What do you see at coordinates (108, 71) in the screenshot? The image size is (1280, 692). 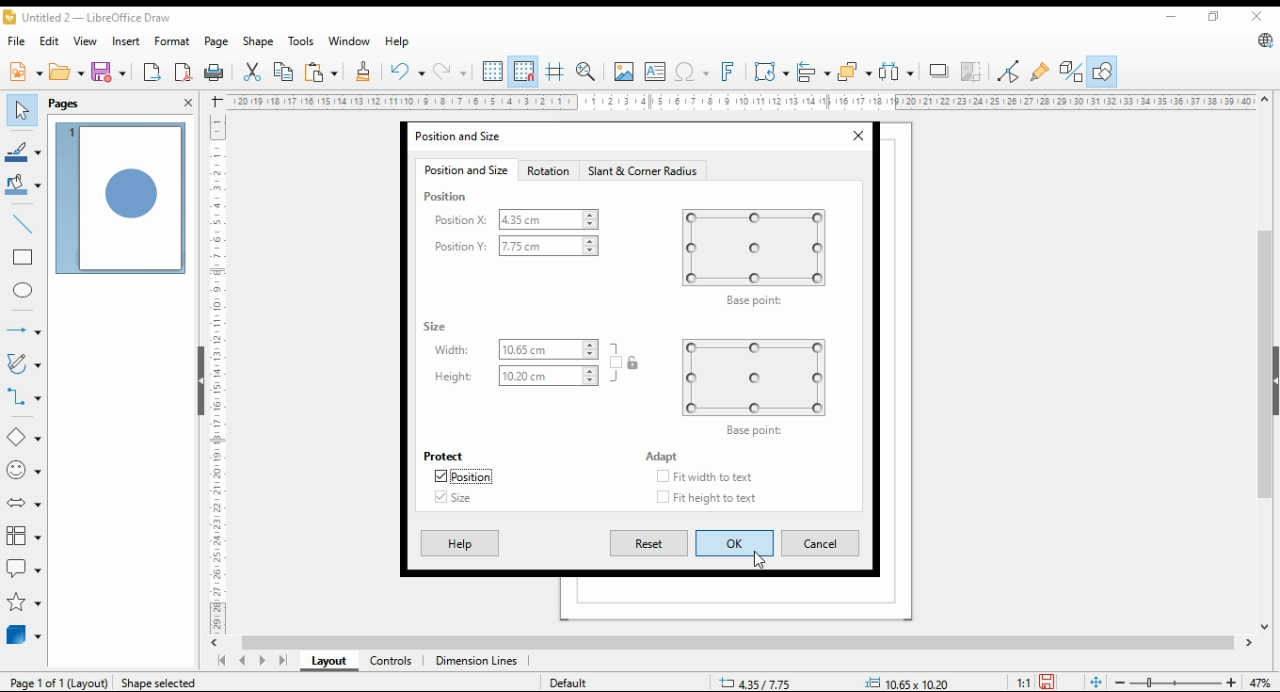 I see `save` at bounding box center [108, 71].